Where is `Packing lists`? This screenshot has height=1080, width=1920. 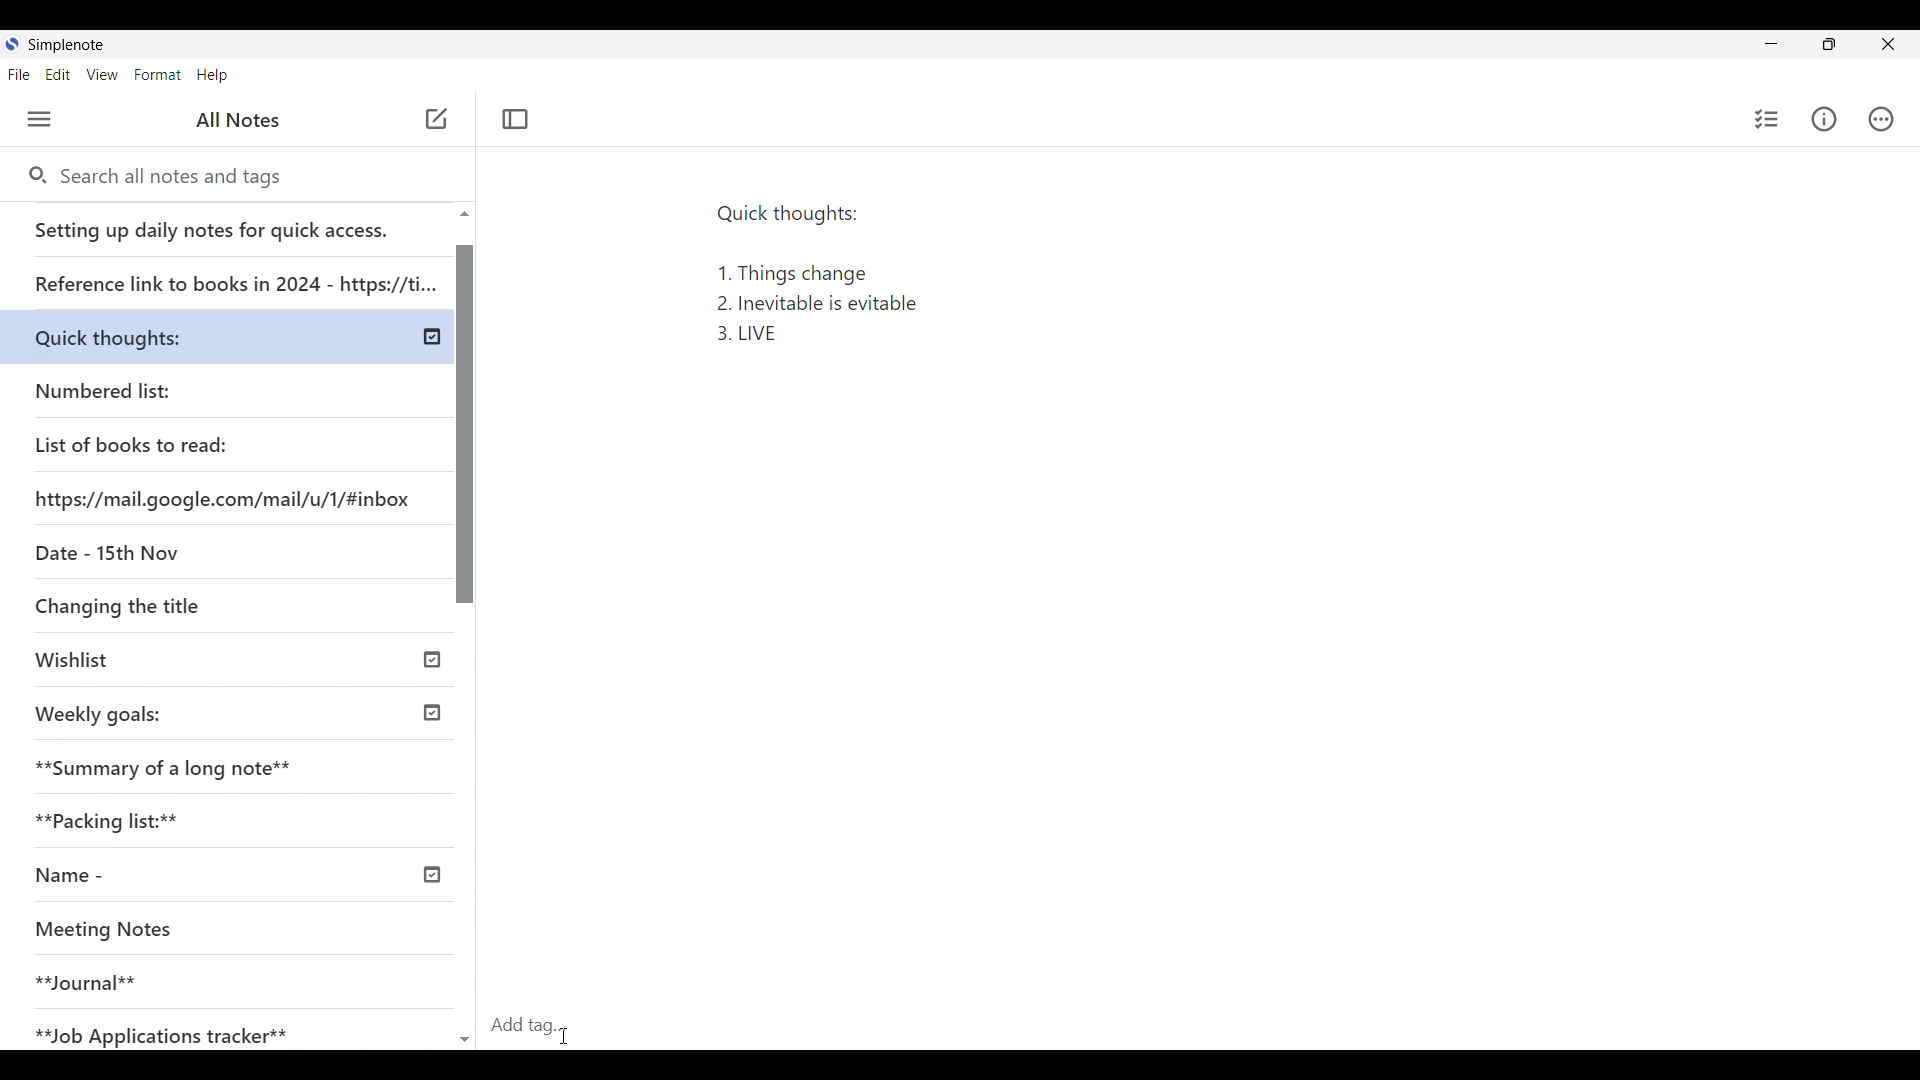 Packing lists is located at coordinates (236, 817).